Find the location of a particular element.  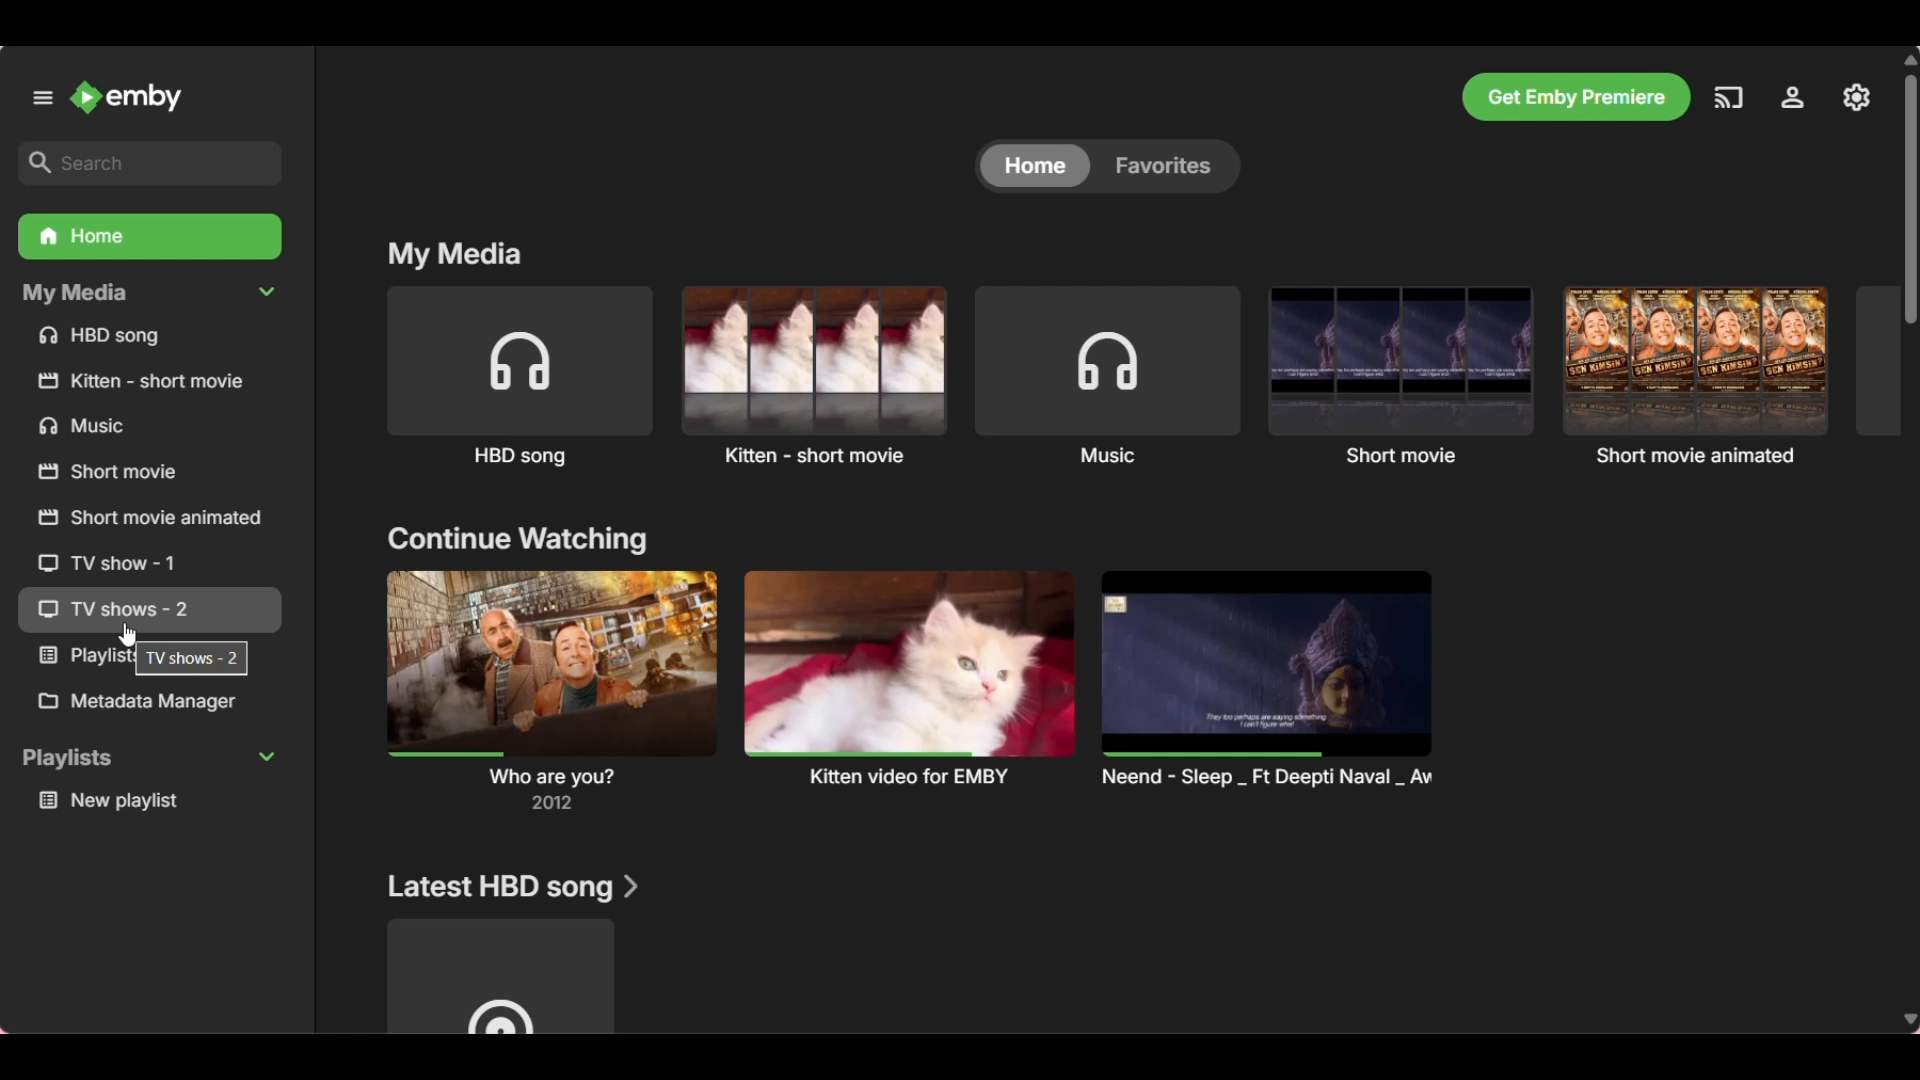

 is located at coordinates (143, 522).